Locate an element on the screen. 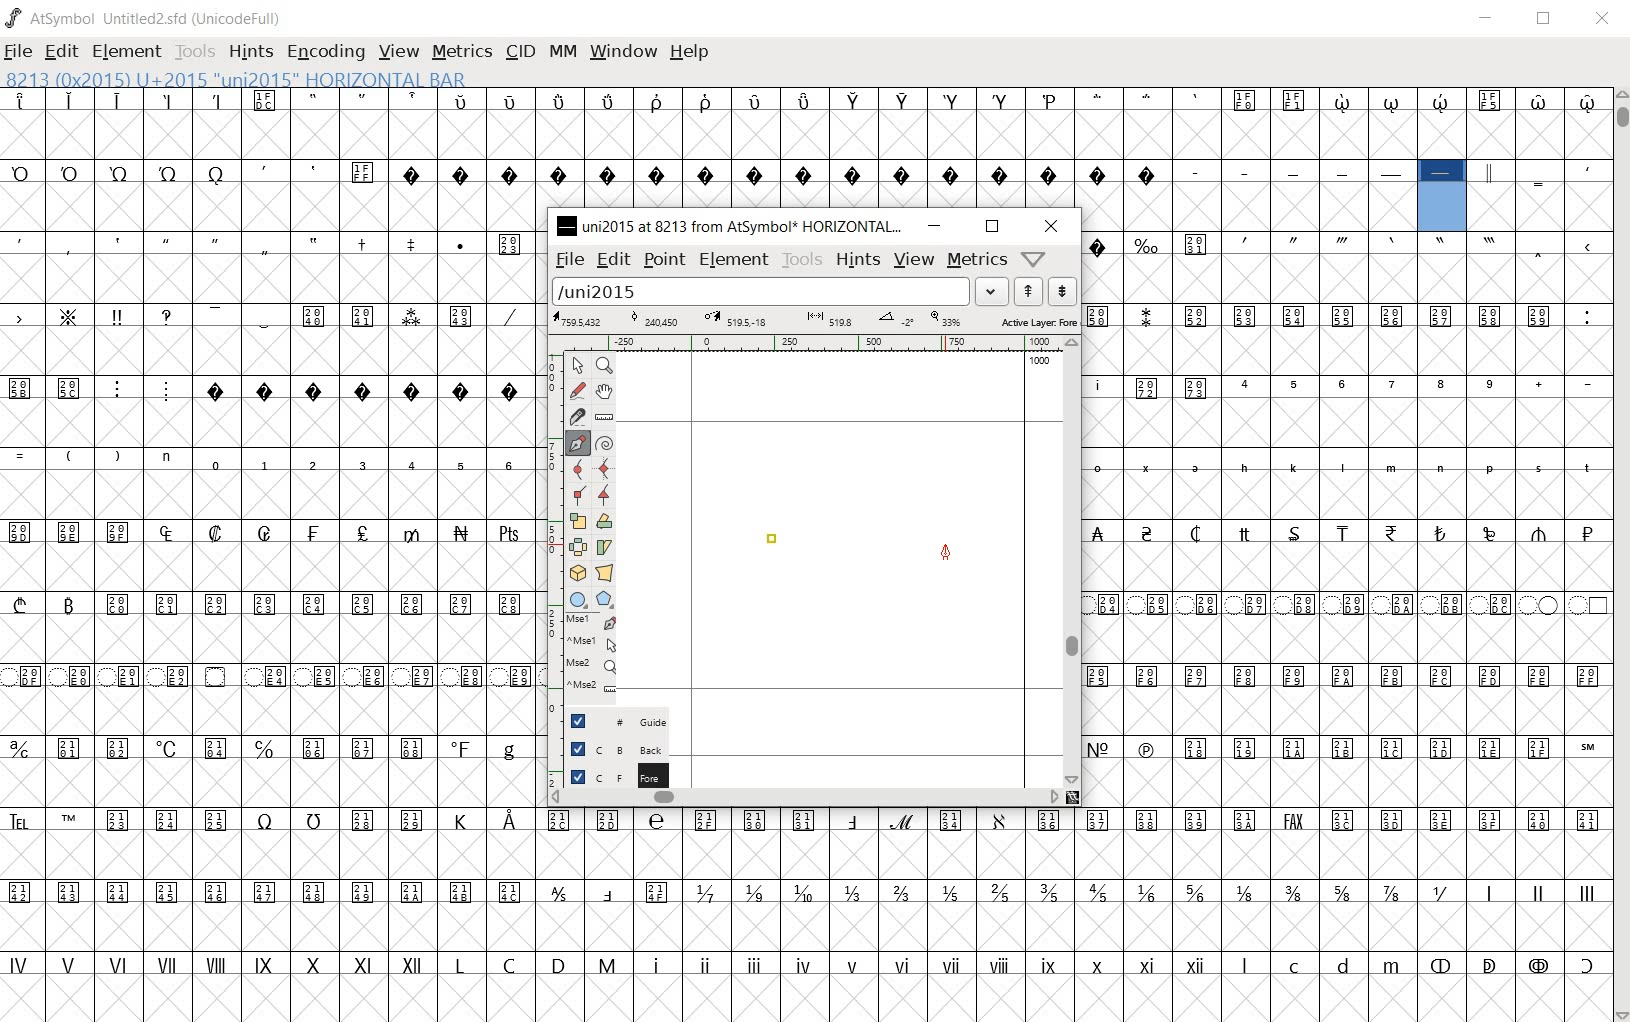 This screenshot has height=1022, width=1630. glyph characters is located at coordinates (1092, 124).